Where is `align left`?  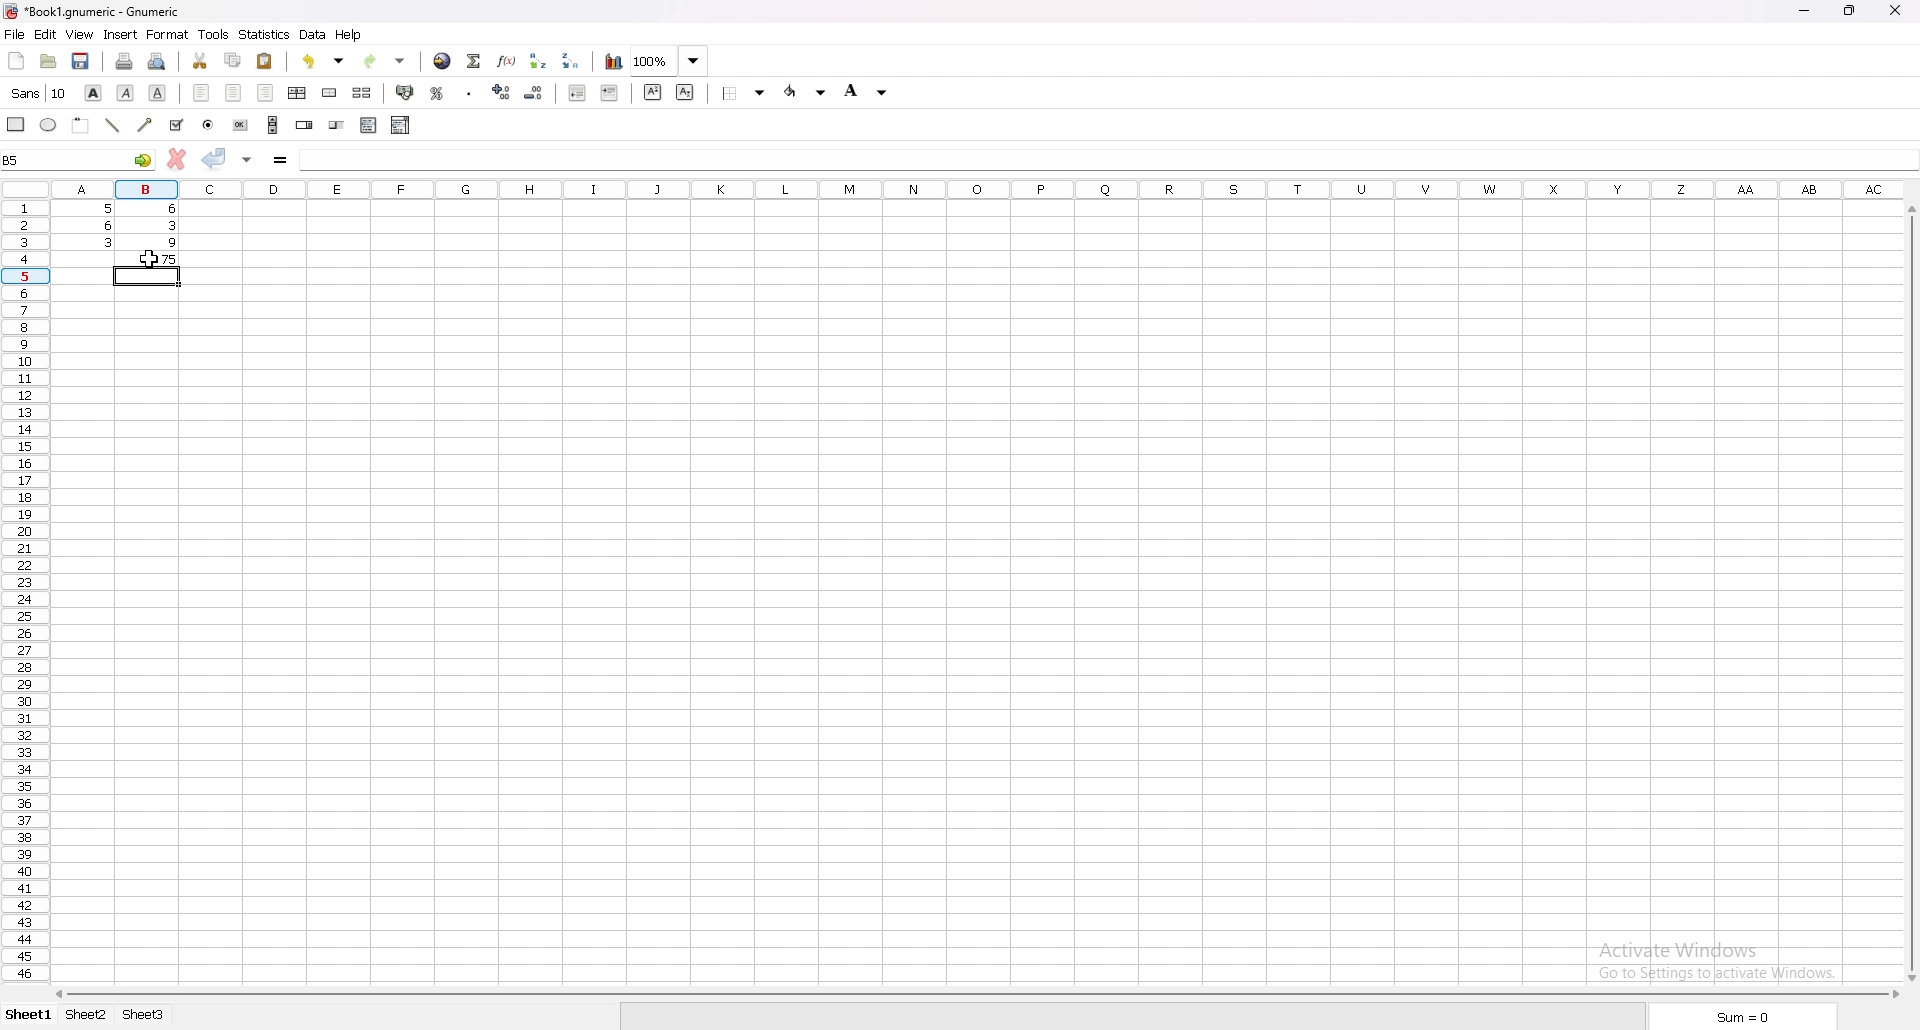 align left is located at coordinates (200, 94).